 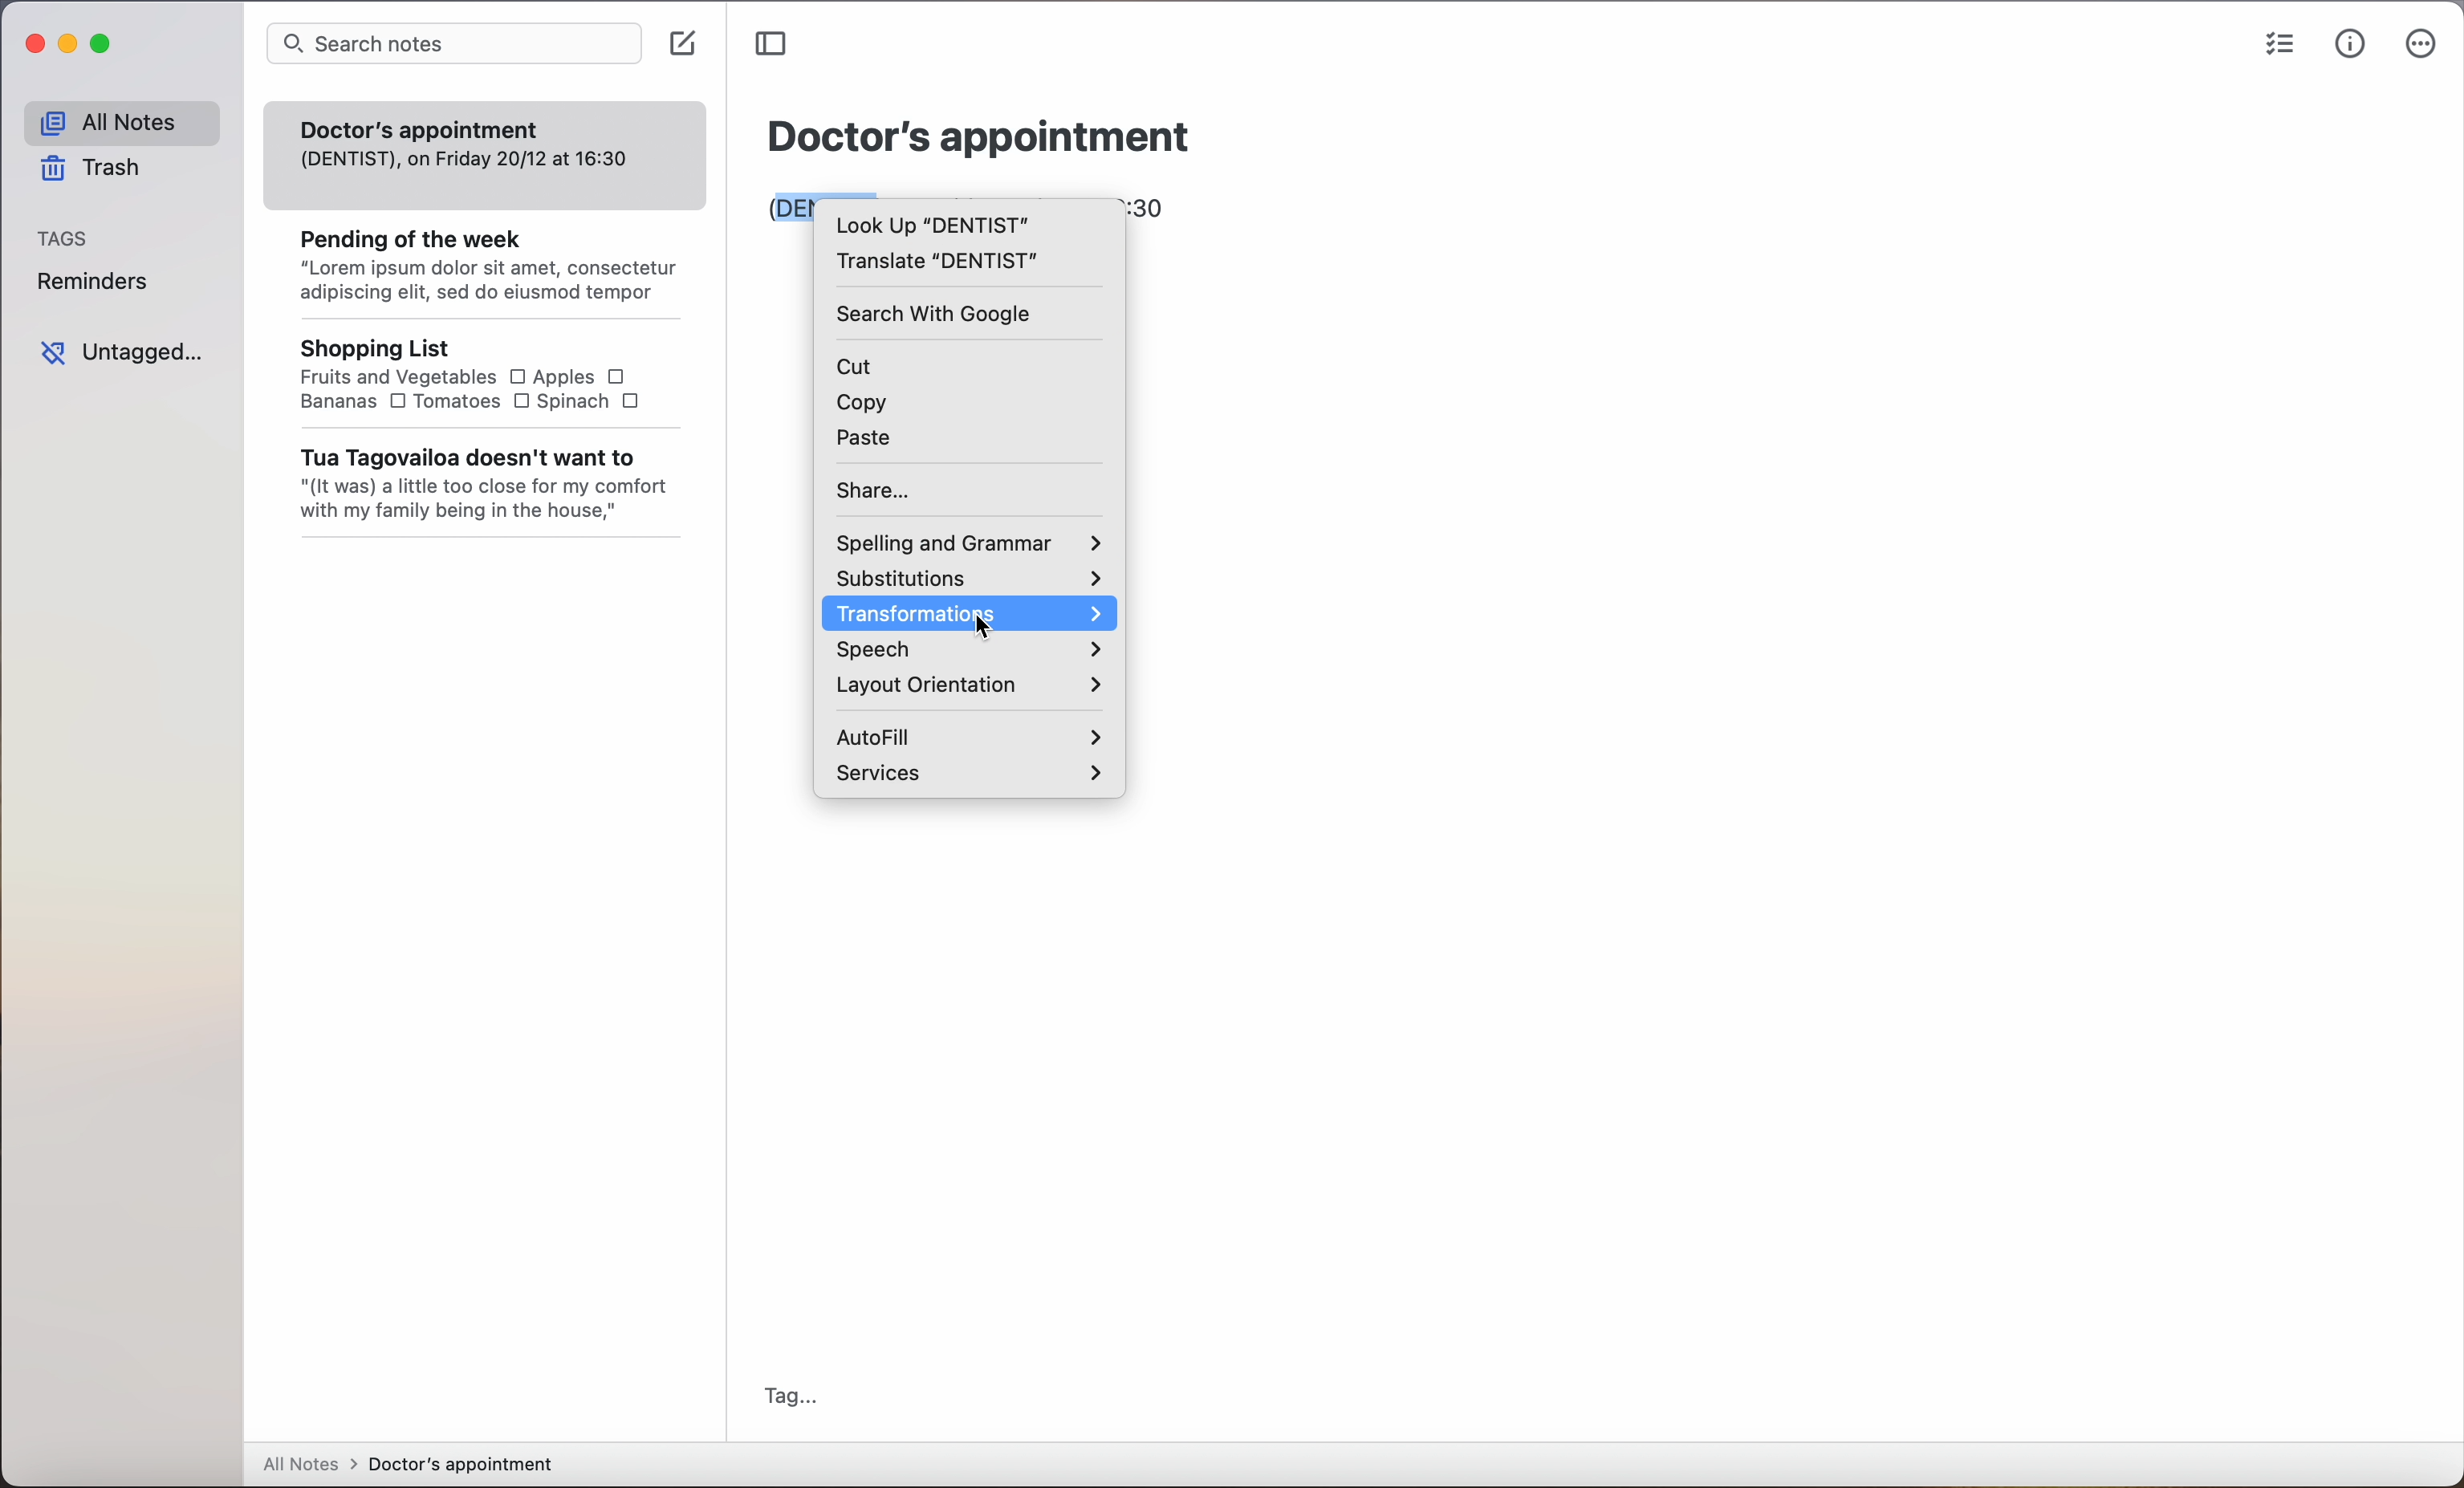 What do you see at coordinates (92, 171) in the screenshot?
I see `trash` at bounding box center [92, 171].